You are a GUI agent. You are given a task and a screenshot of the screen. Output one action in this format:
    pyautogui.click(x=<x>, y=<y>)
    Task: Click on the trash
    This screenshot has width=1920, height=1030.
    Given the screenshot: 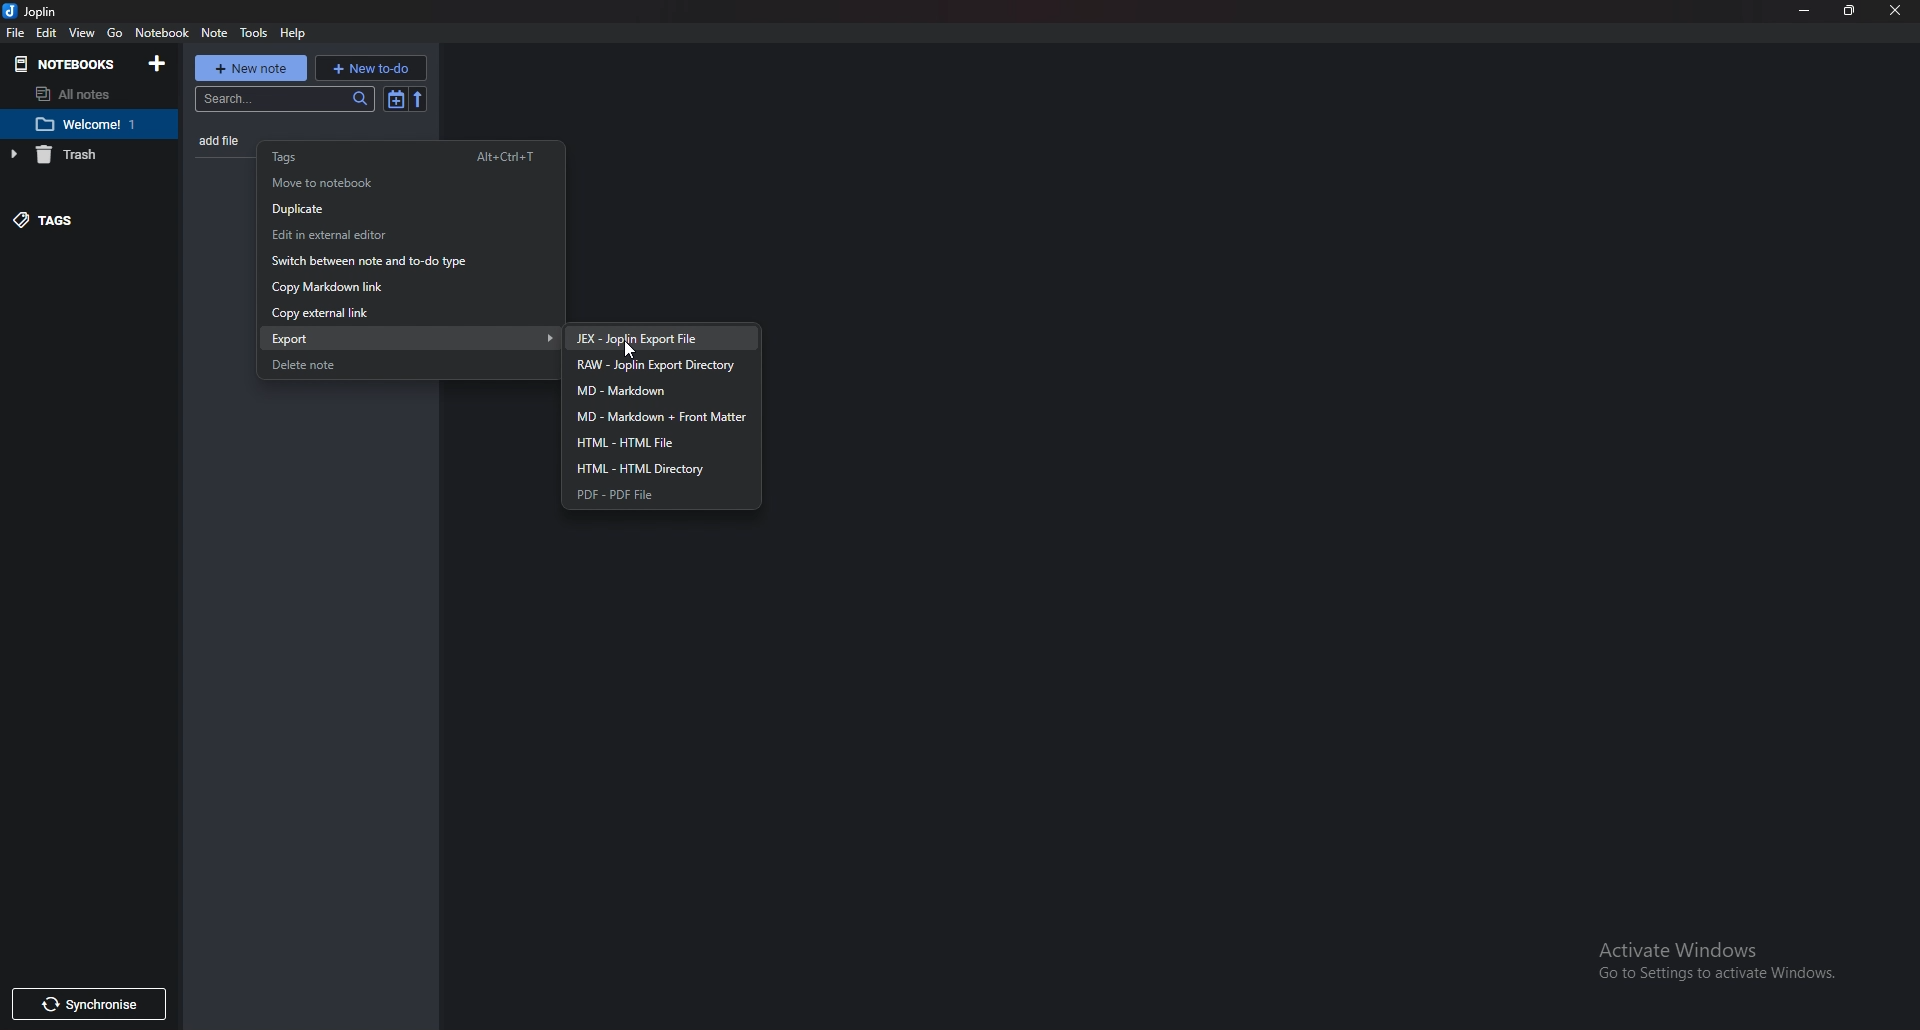 What is the action you would take?
    pyautogui.click(x=78, y=155)
    